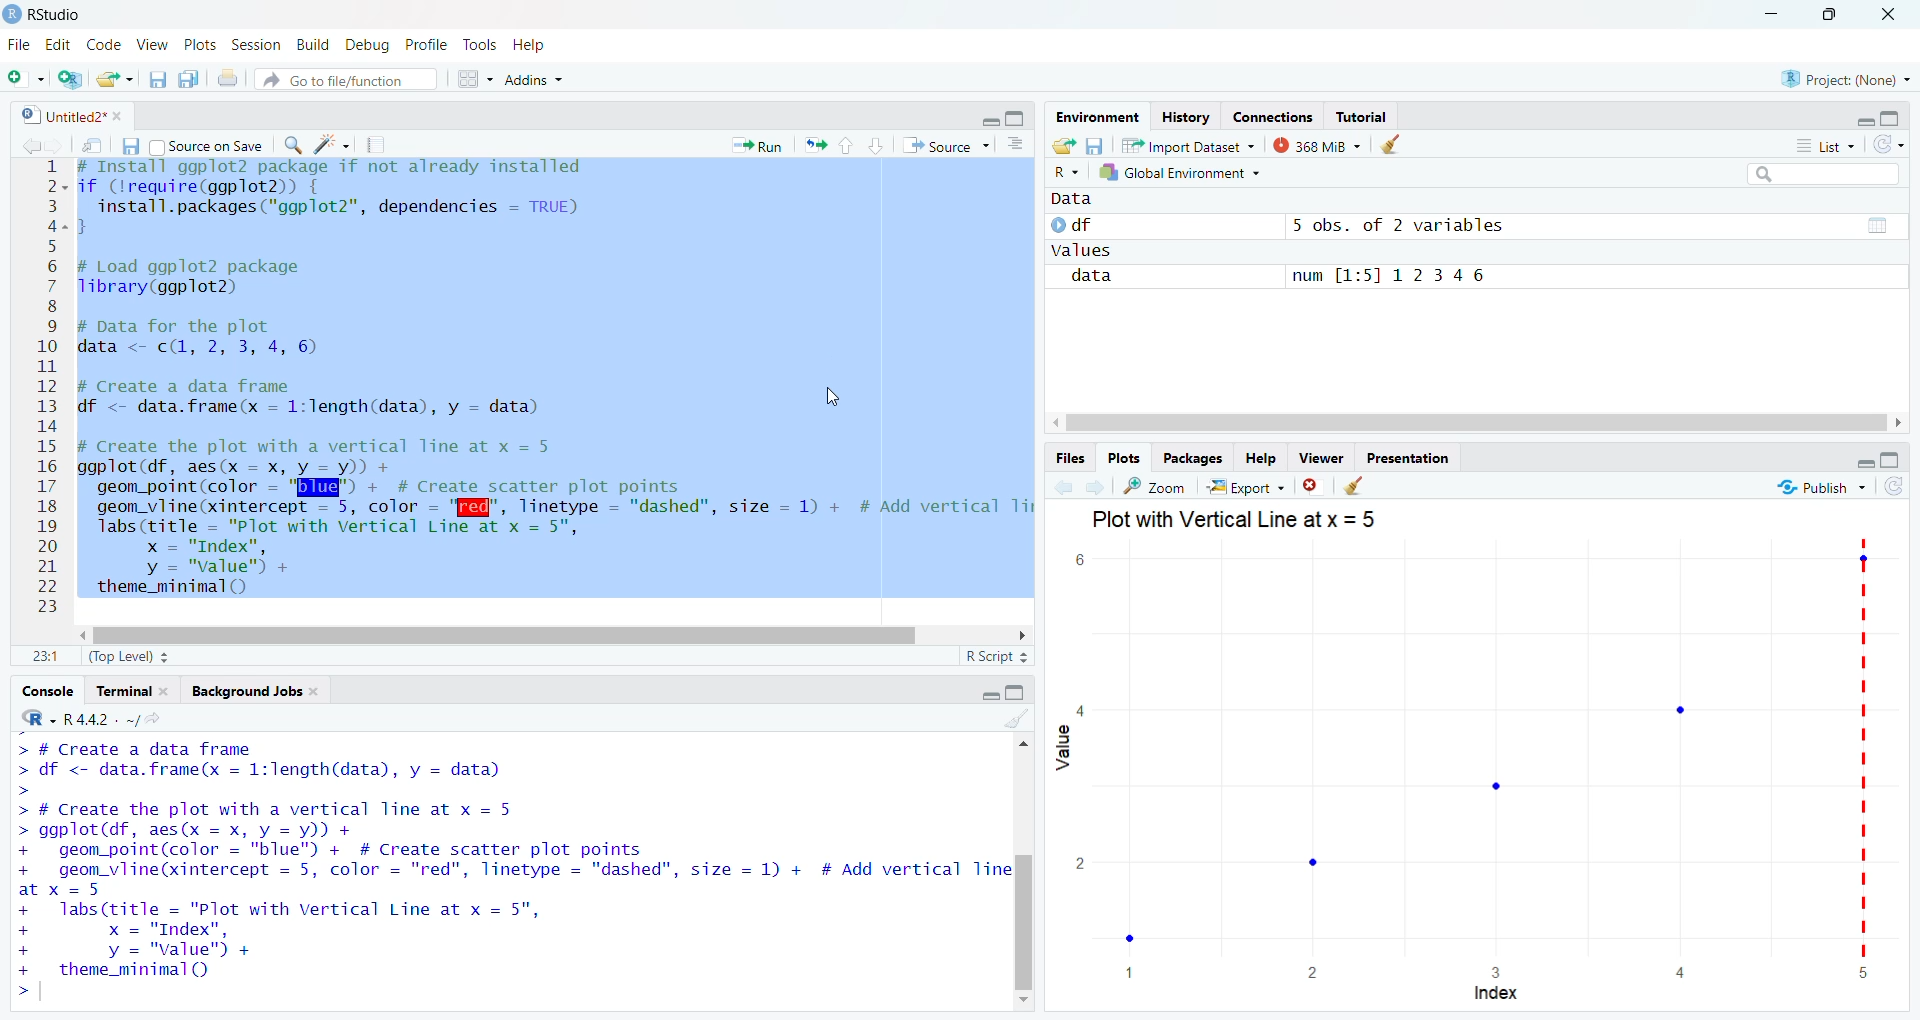 The image size is (1920, 1020). What do you see at coordinates (1366, 115) in the screenshot?
I see `Tutorial` at bounding box center [1366, 115].